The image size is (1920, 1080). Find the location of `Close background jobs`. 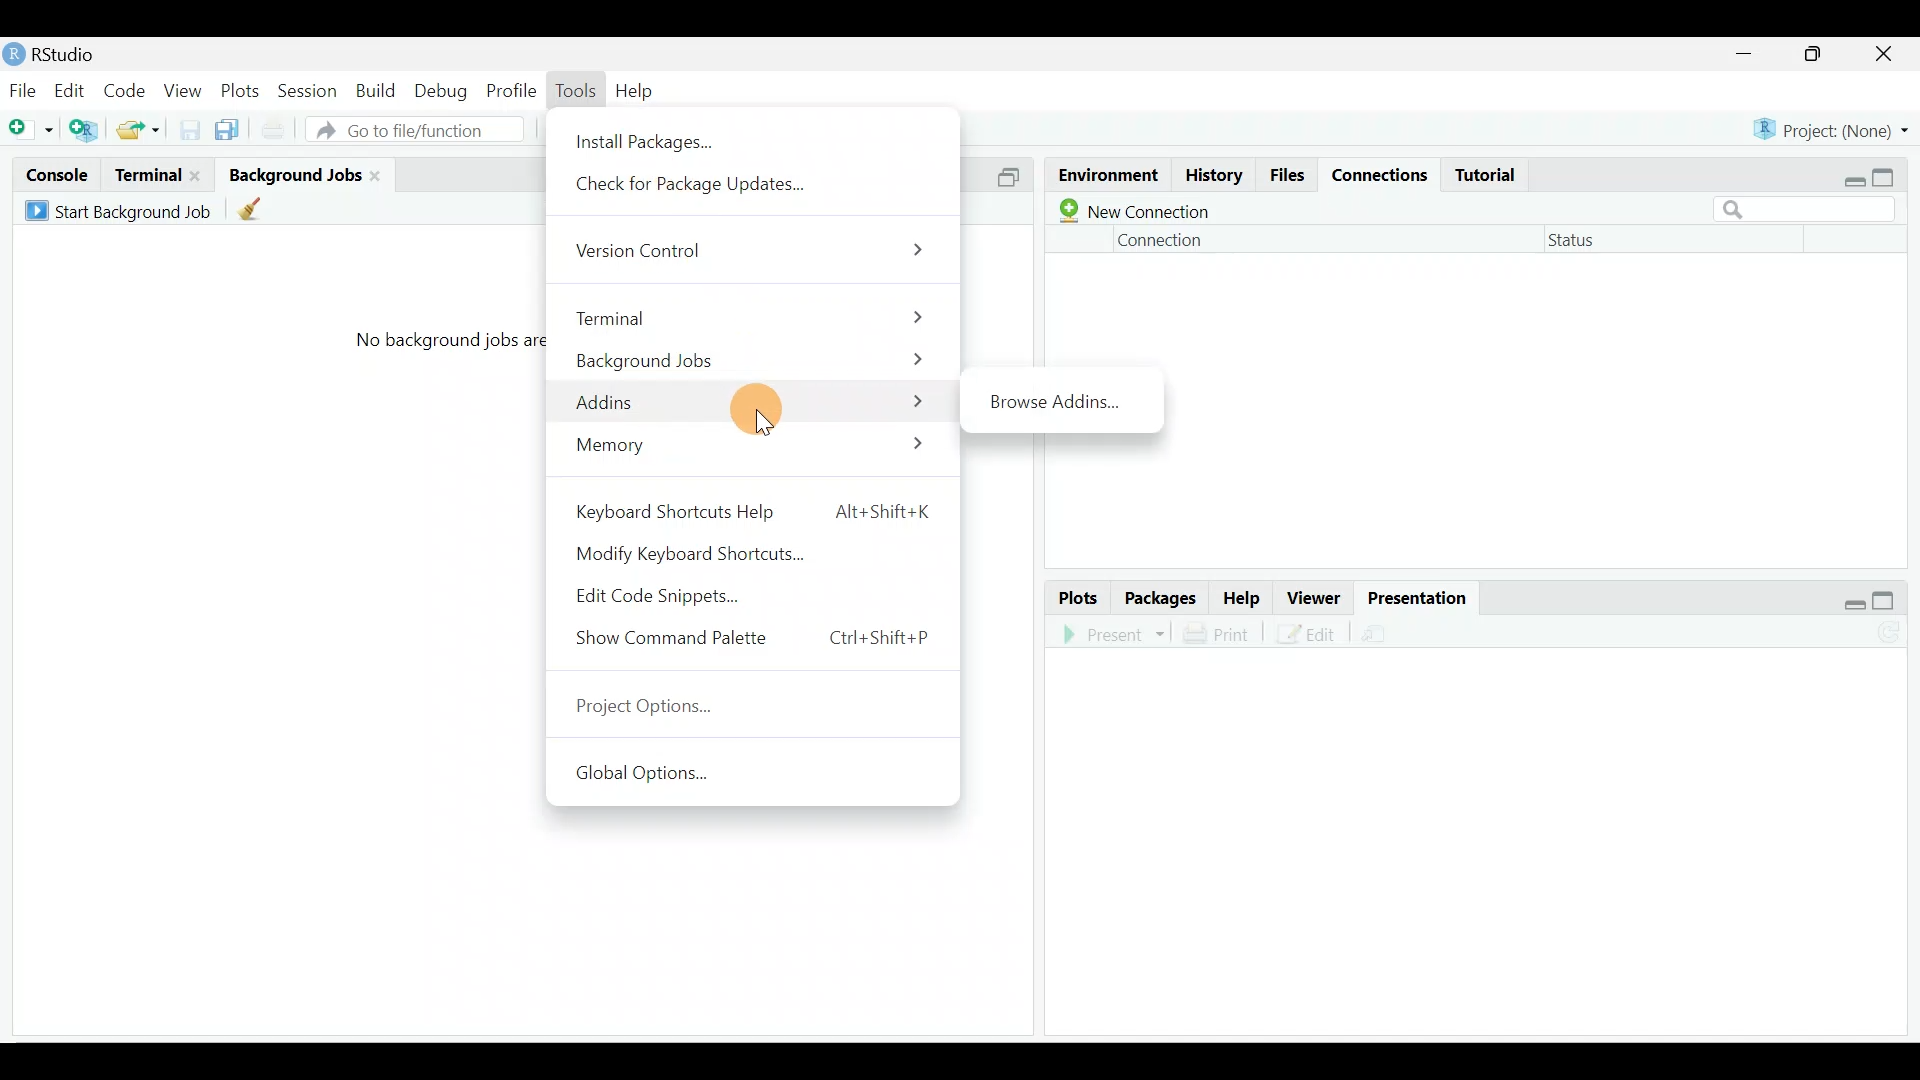

Close background jobs is located at coordinates (384, 174).